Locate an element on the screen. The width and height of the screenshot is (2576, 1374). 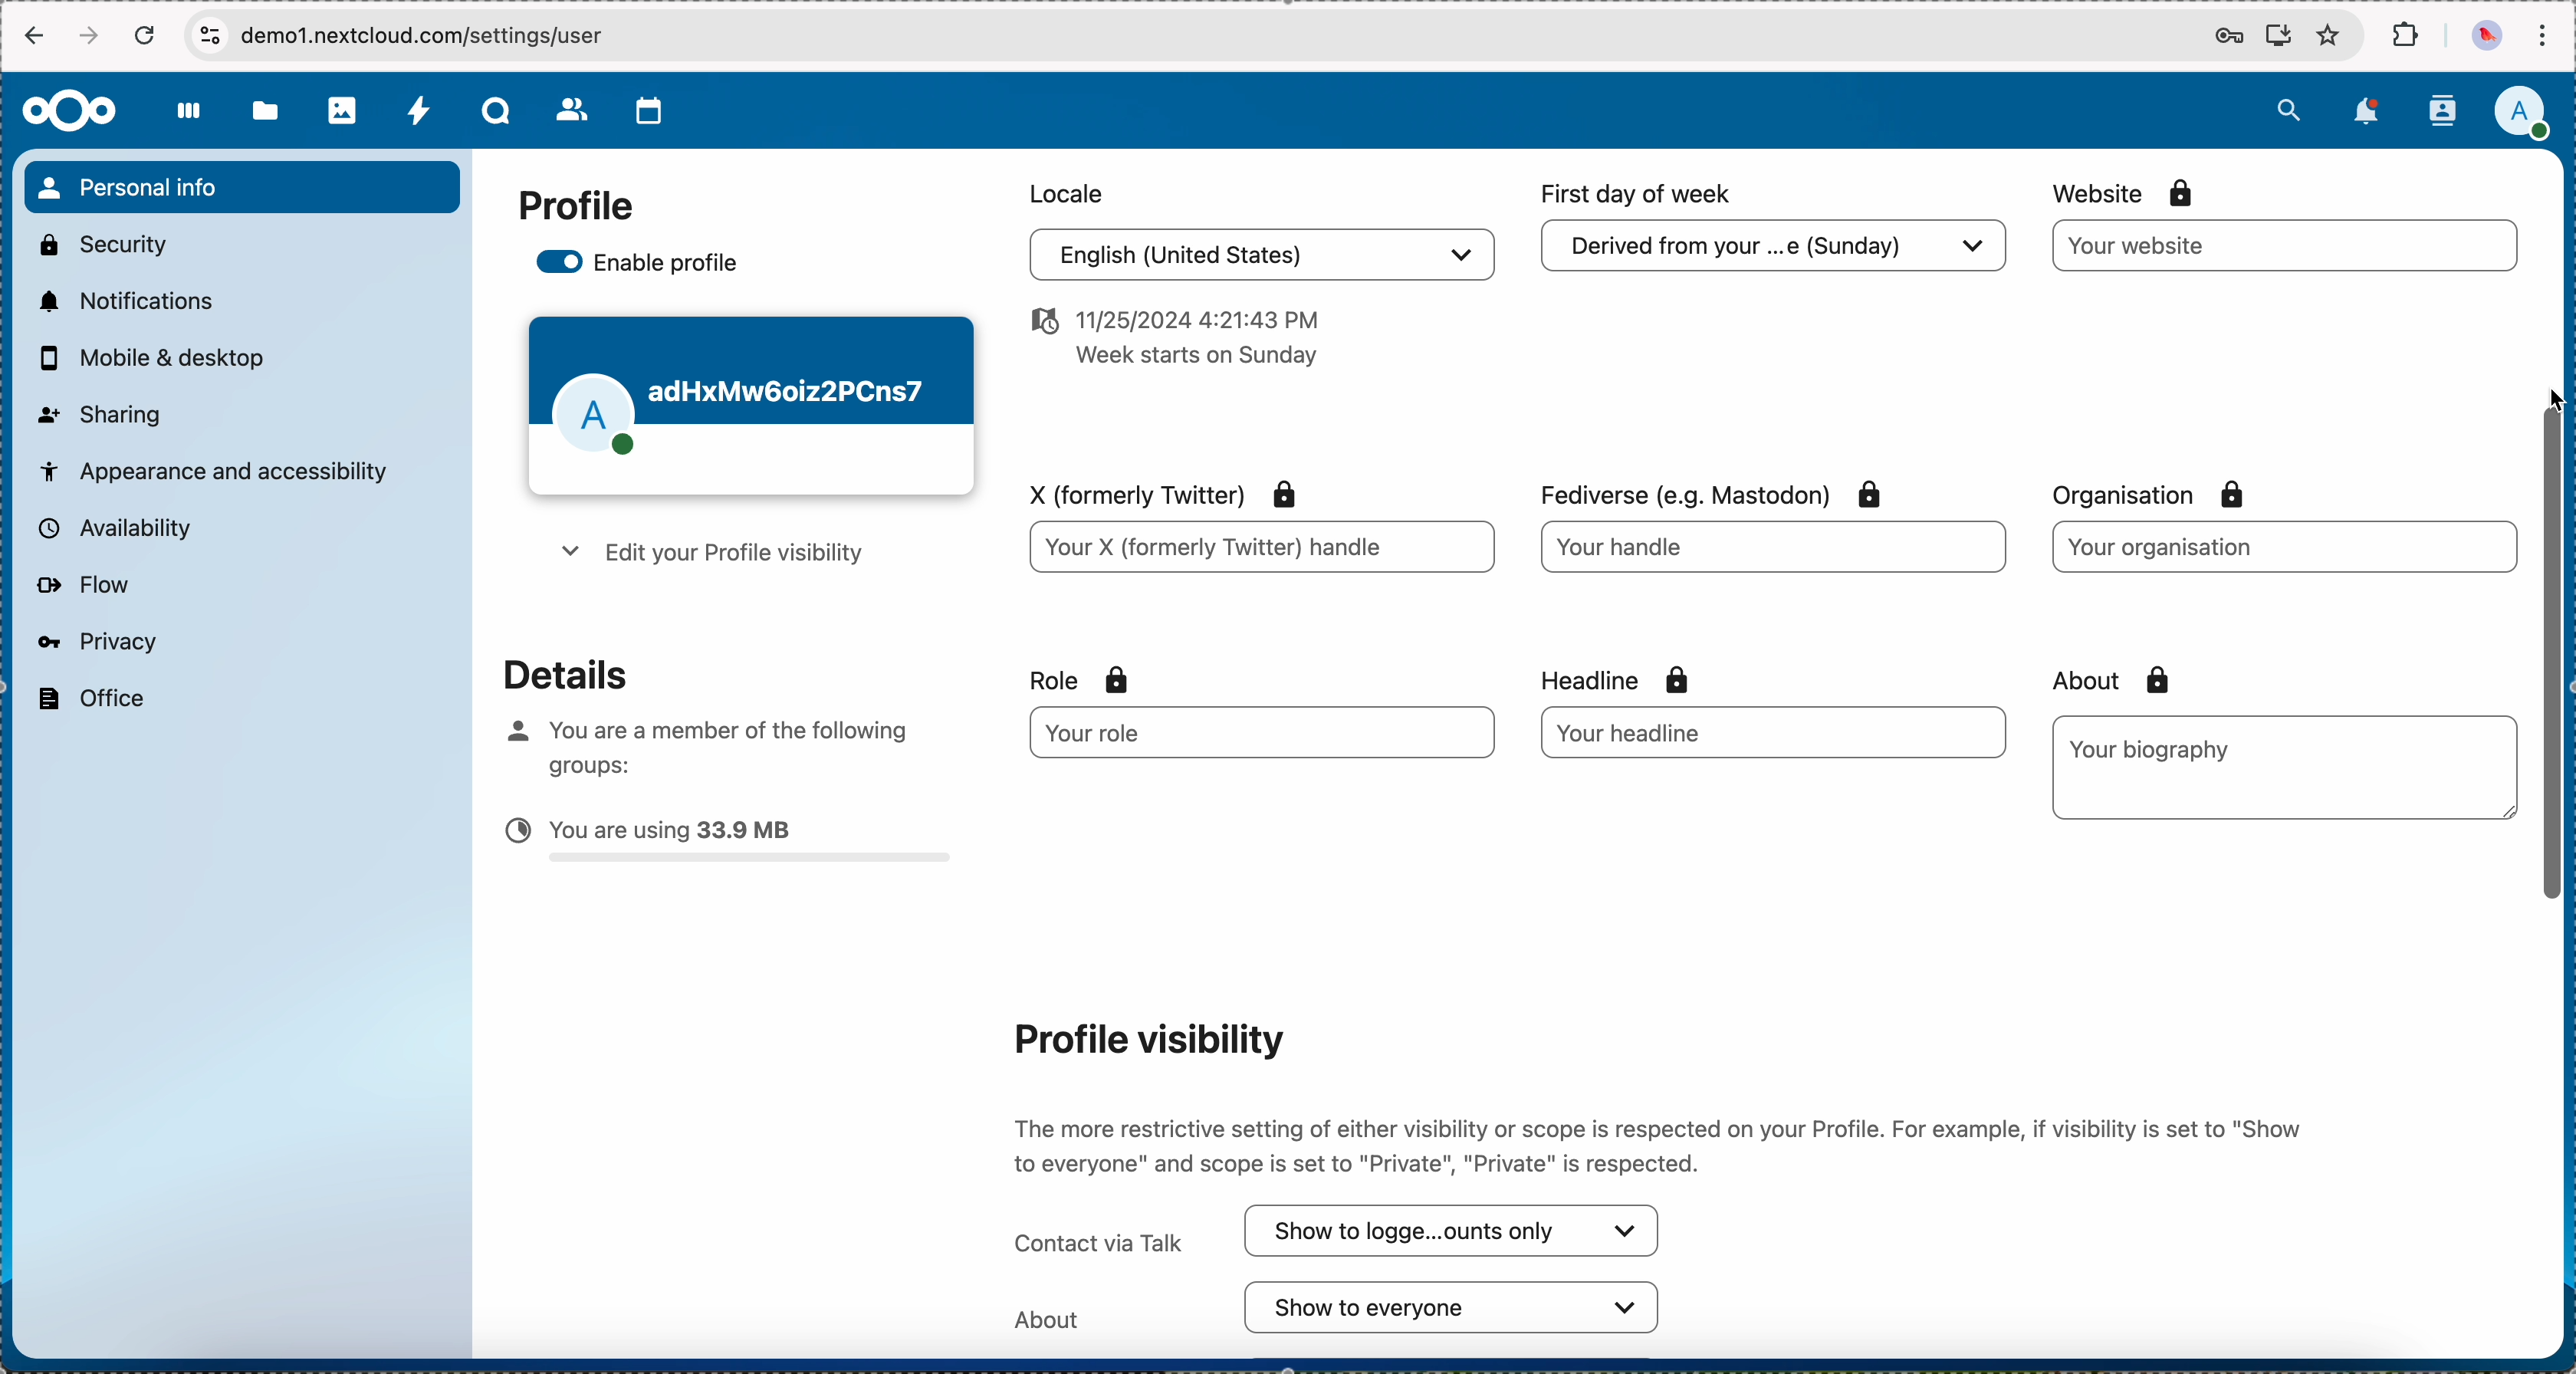
role is located at coordinates (1080, 680).